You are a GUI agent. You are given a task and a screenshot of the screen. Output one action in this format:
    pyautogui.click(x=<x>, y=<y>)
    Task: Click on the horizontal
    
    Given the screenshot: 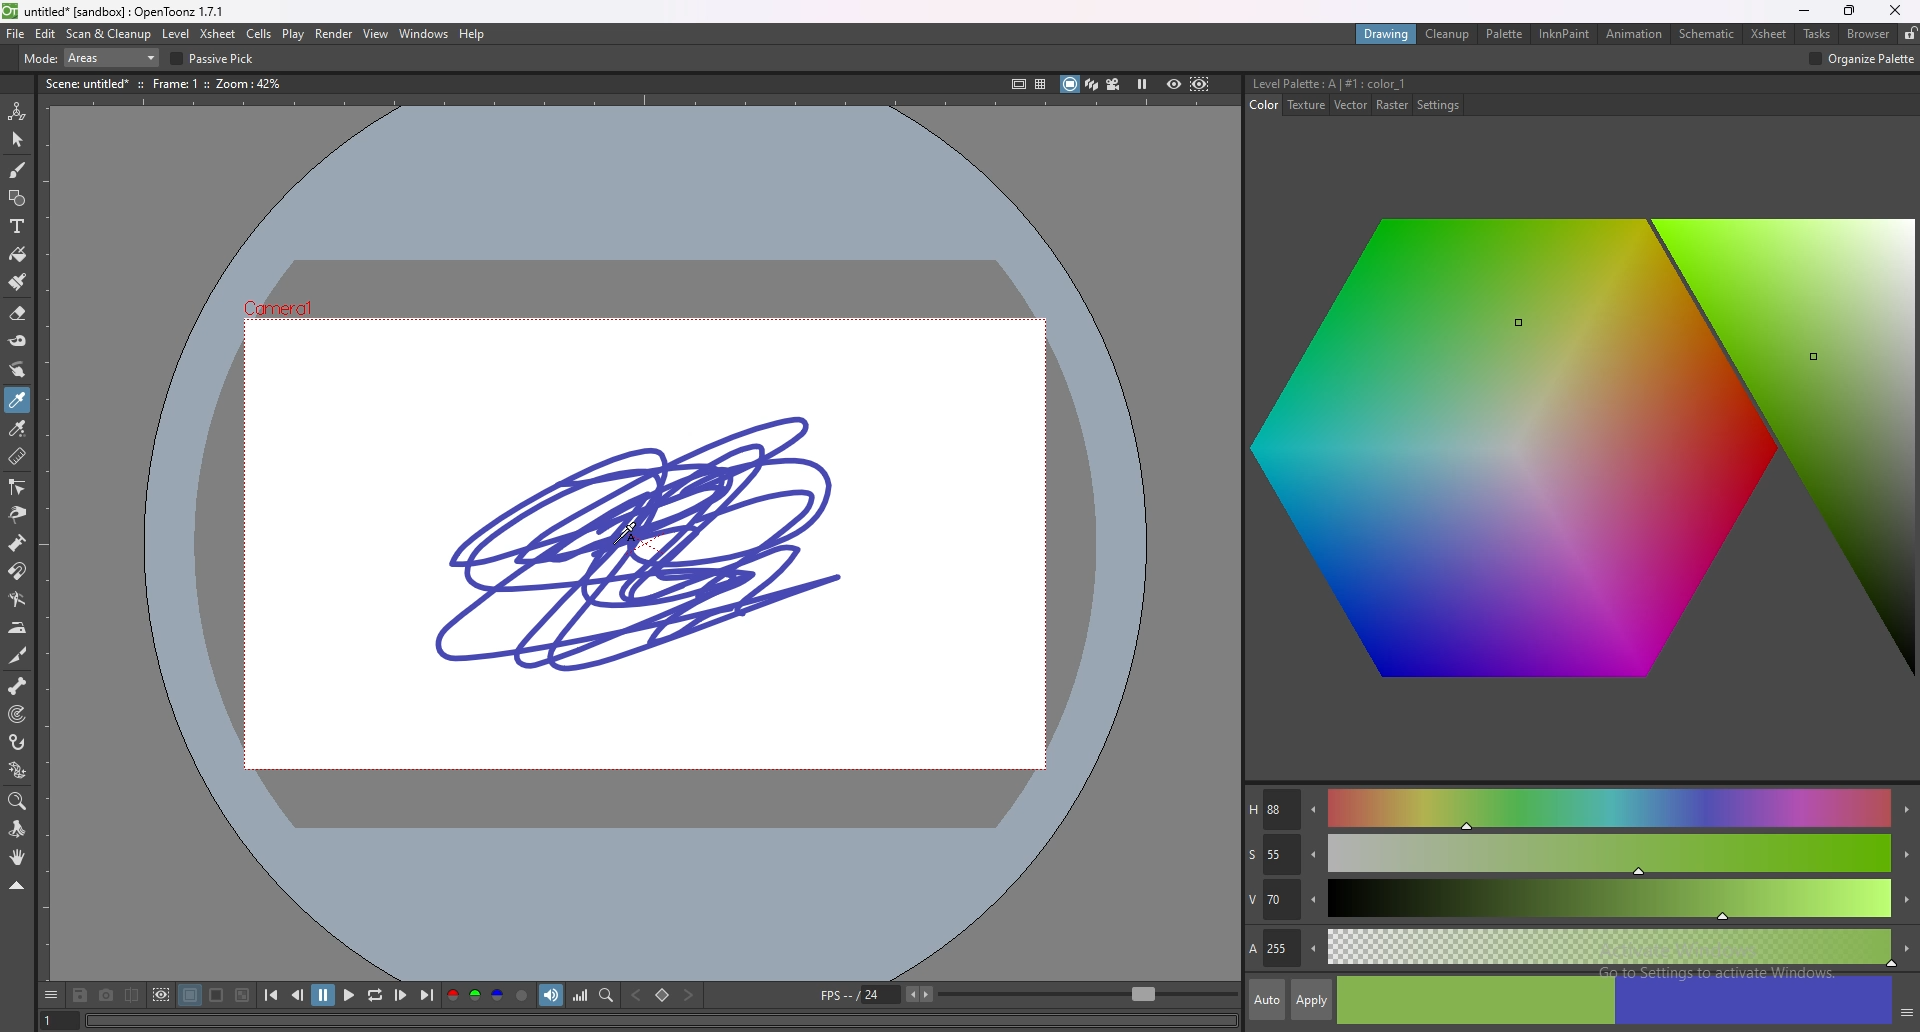 What is the action you would take?
    pyautogui.click(x=737, y=58)
    